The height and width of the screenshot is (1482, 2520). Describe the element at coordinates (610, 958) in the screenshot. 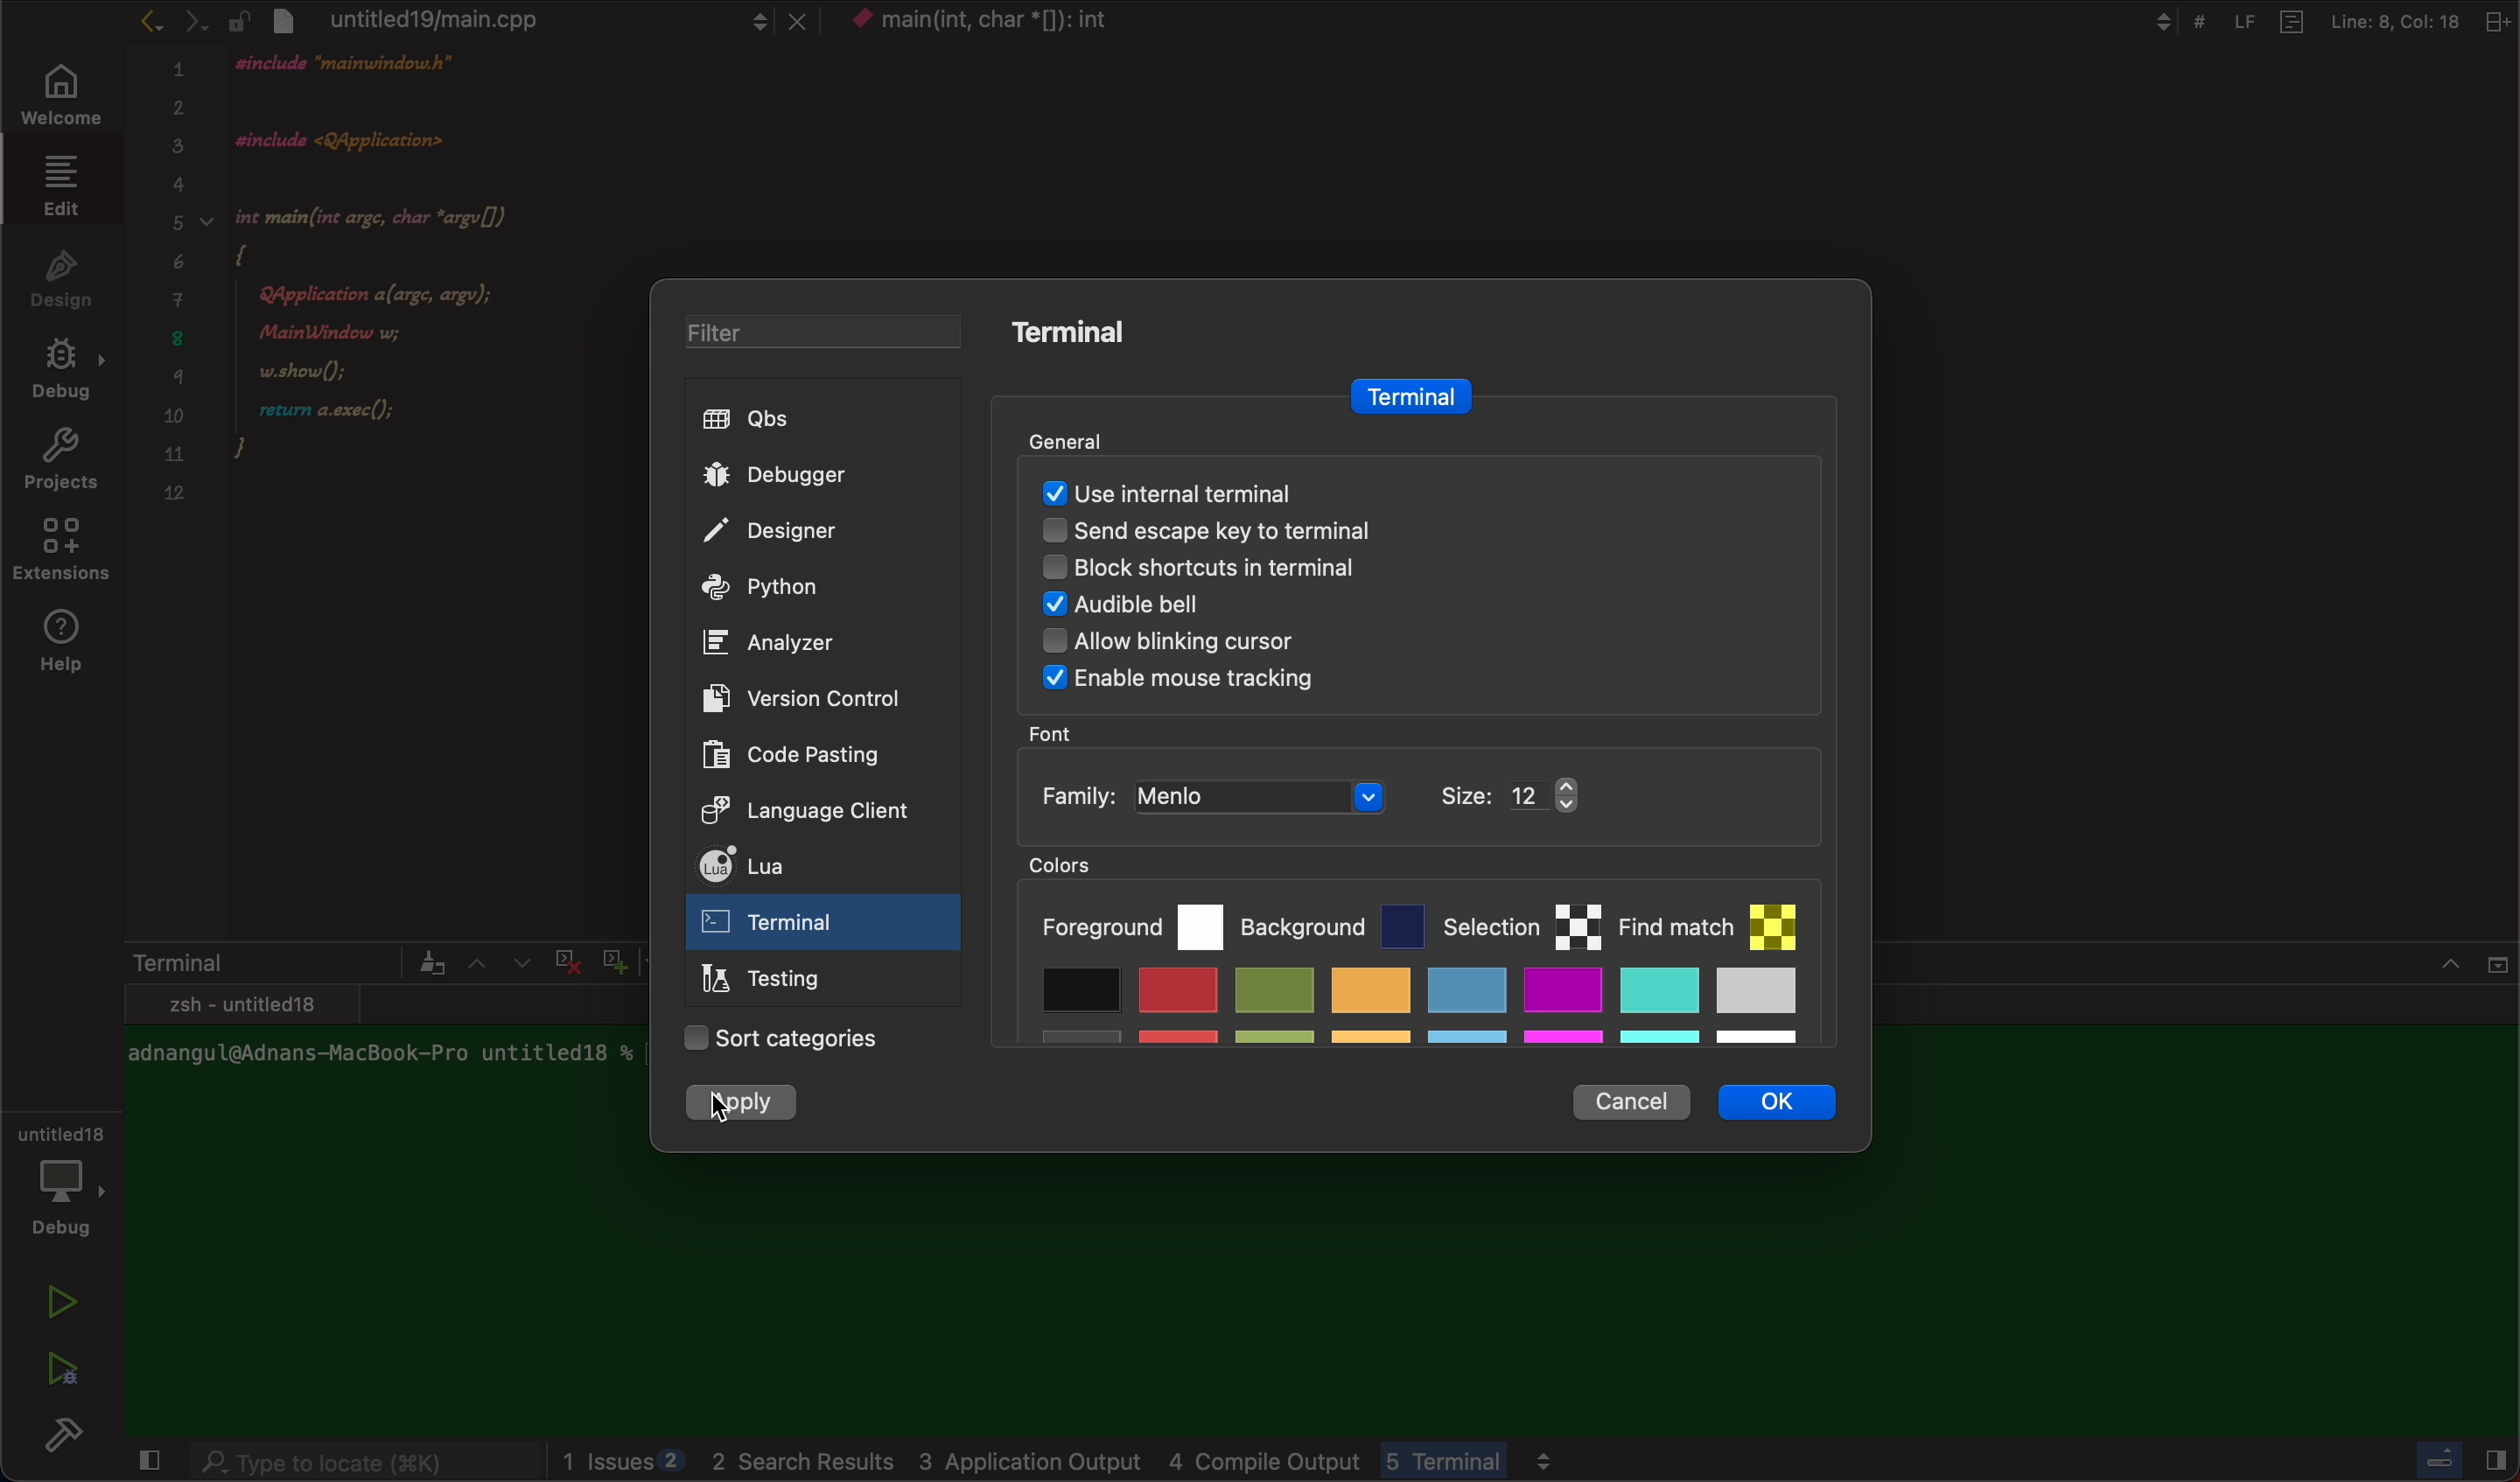

I see `plus` at that location.